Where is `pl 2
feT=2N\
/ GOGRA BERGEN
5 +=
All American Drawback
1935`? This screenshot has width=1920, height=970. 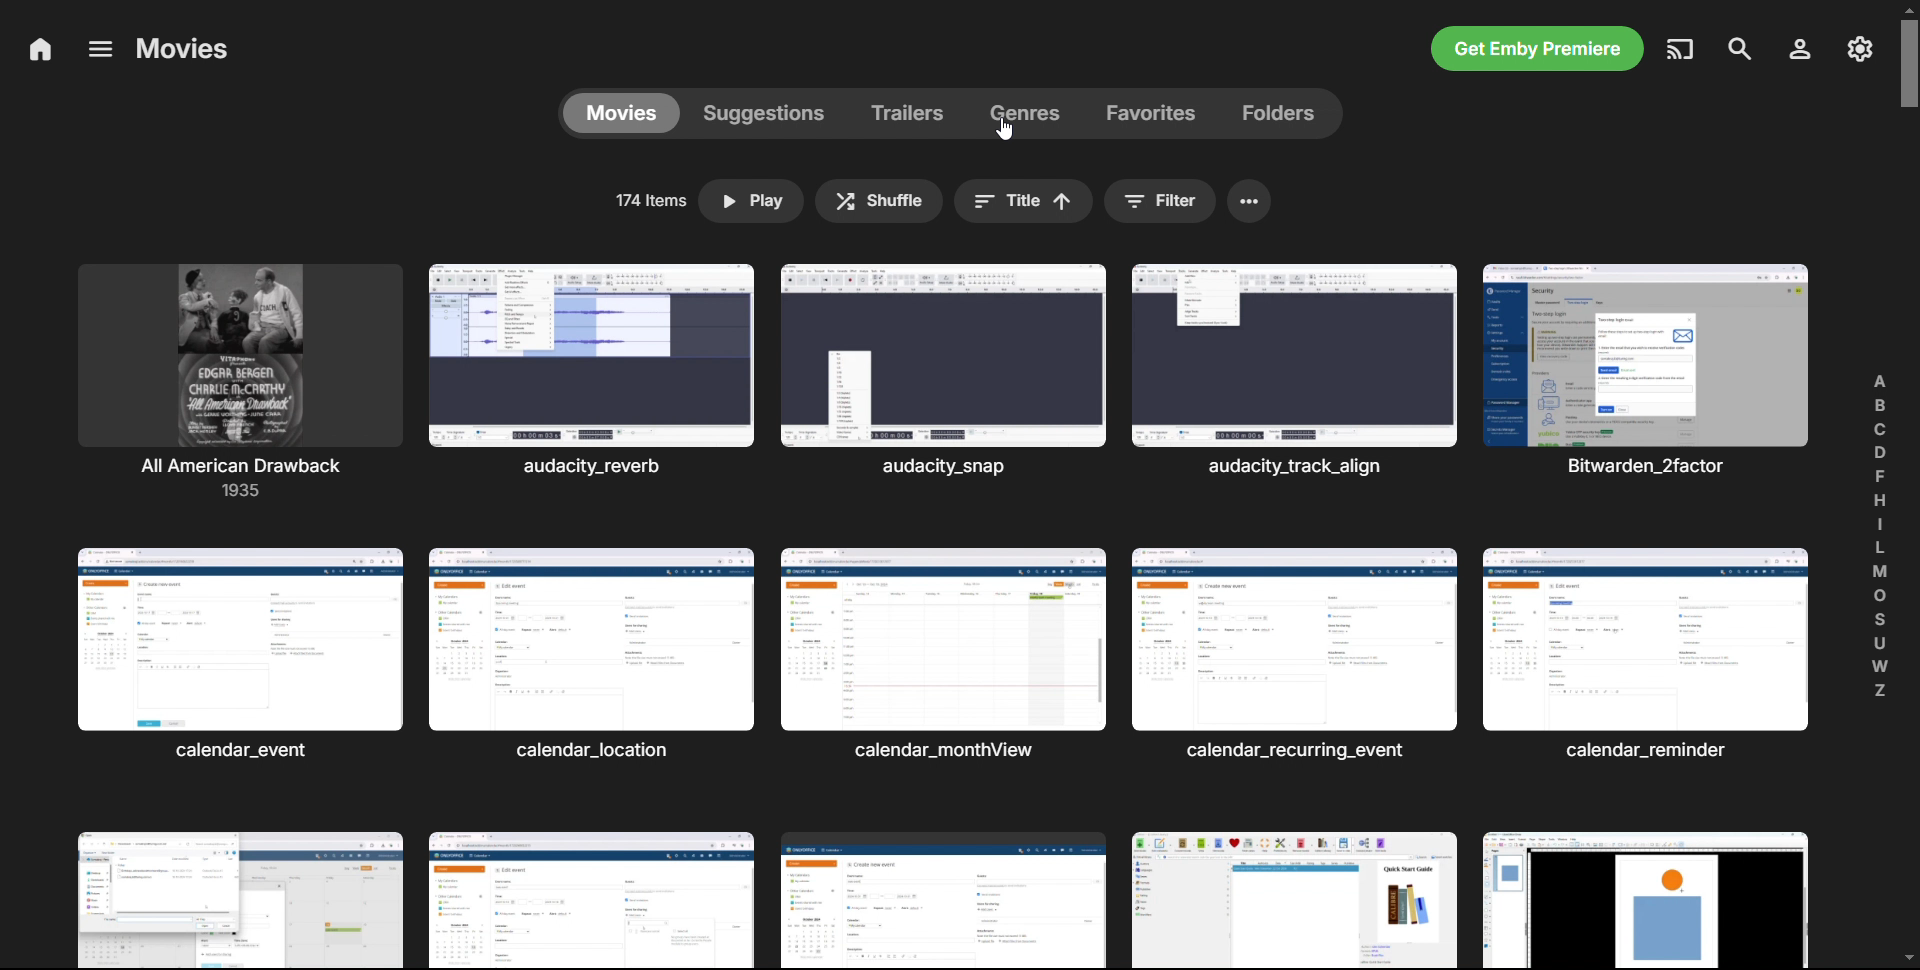
pl 2
feT=2N\
/ GOGRA BERGEN
5 +=
All American Drawback
1935 is located at coordinates (242, 383).